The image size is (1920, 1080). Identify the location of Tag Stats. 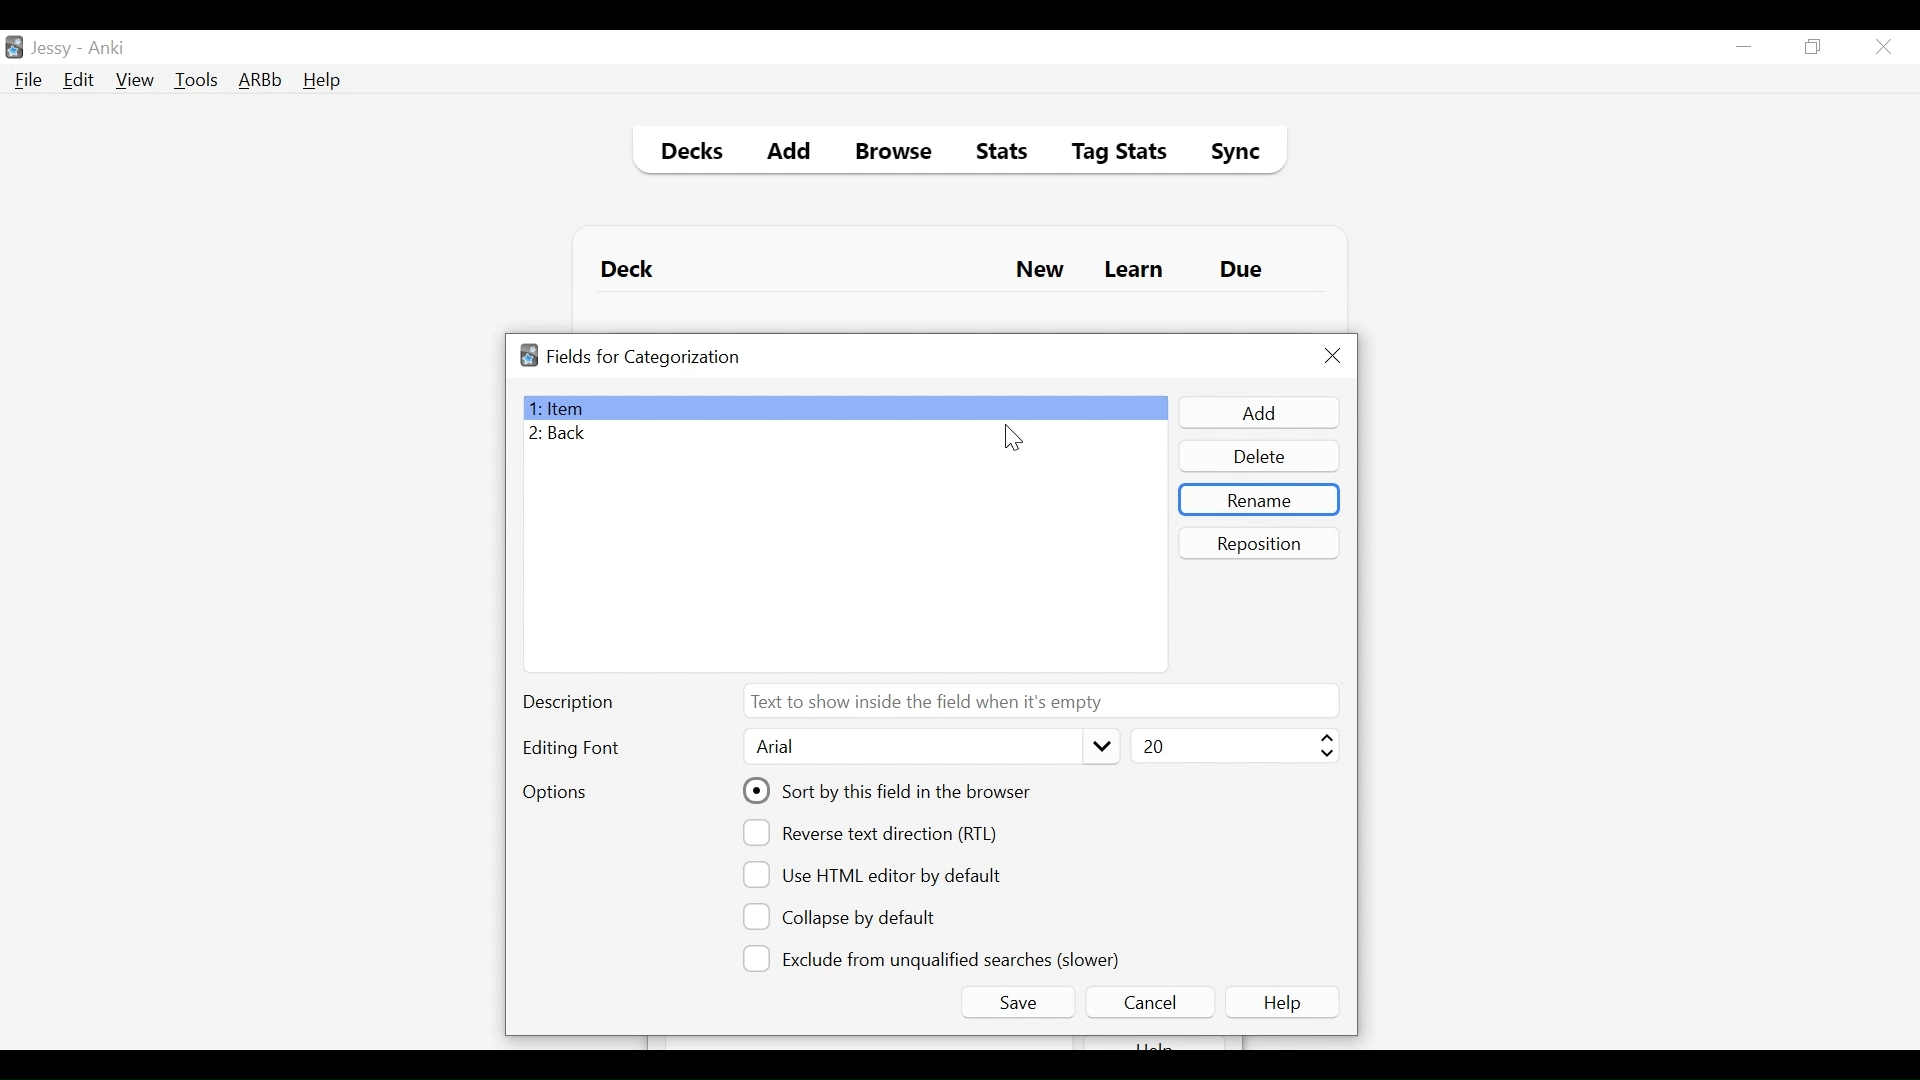
(1108, 154).